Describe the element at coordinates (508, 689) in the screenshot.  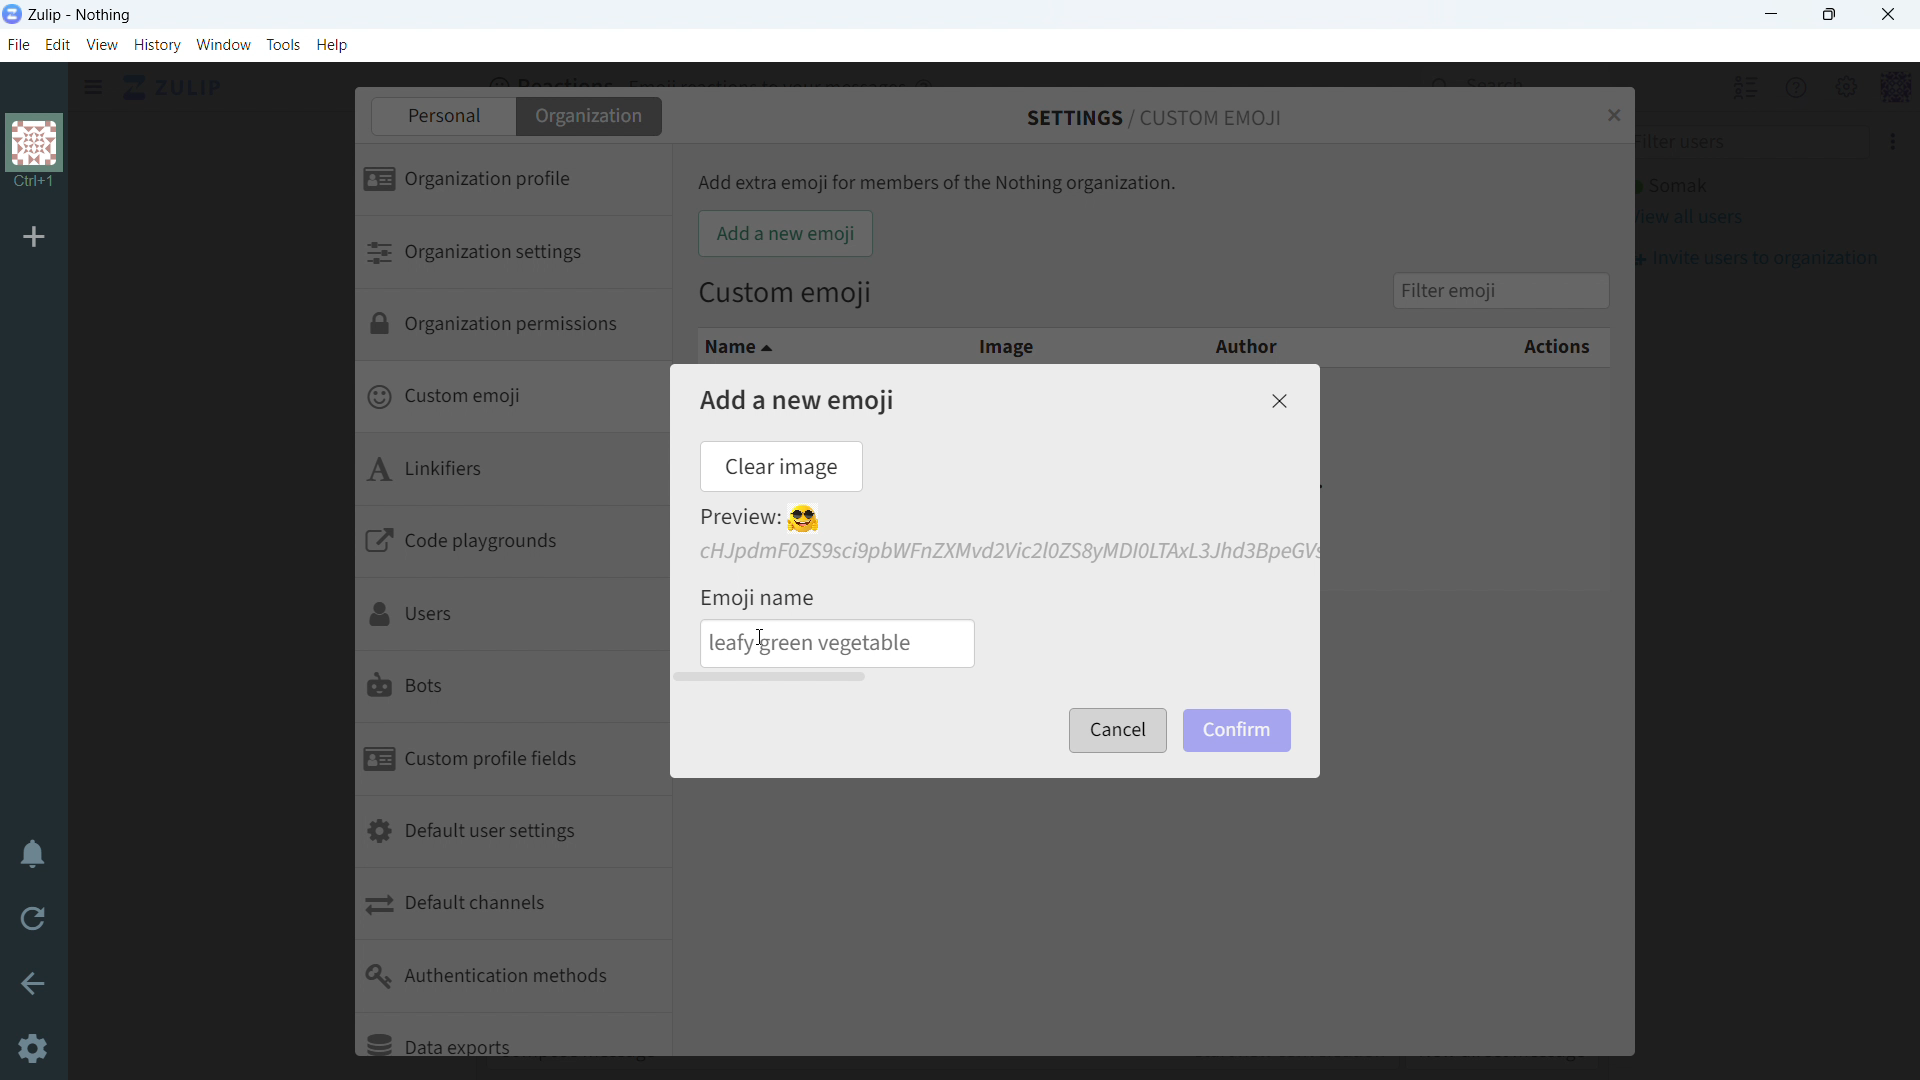
I see `bots` at that location.